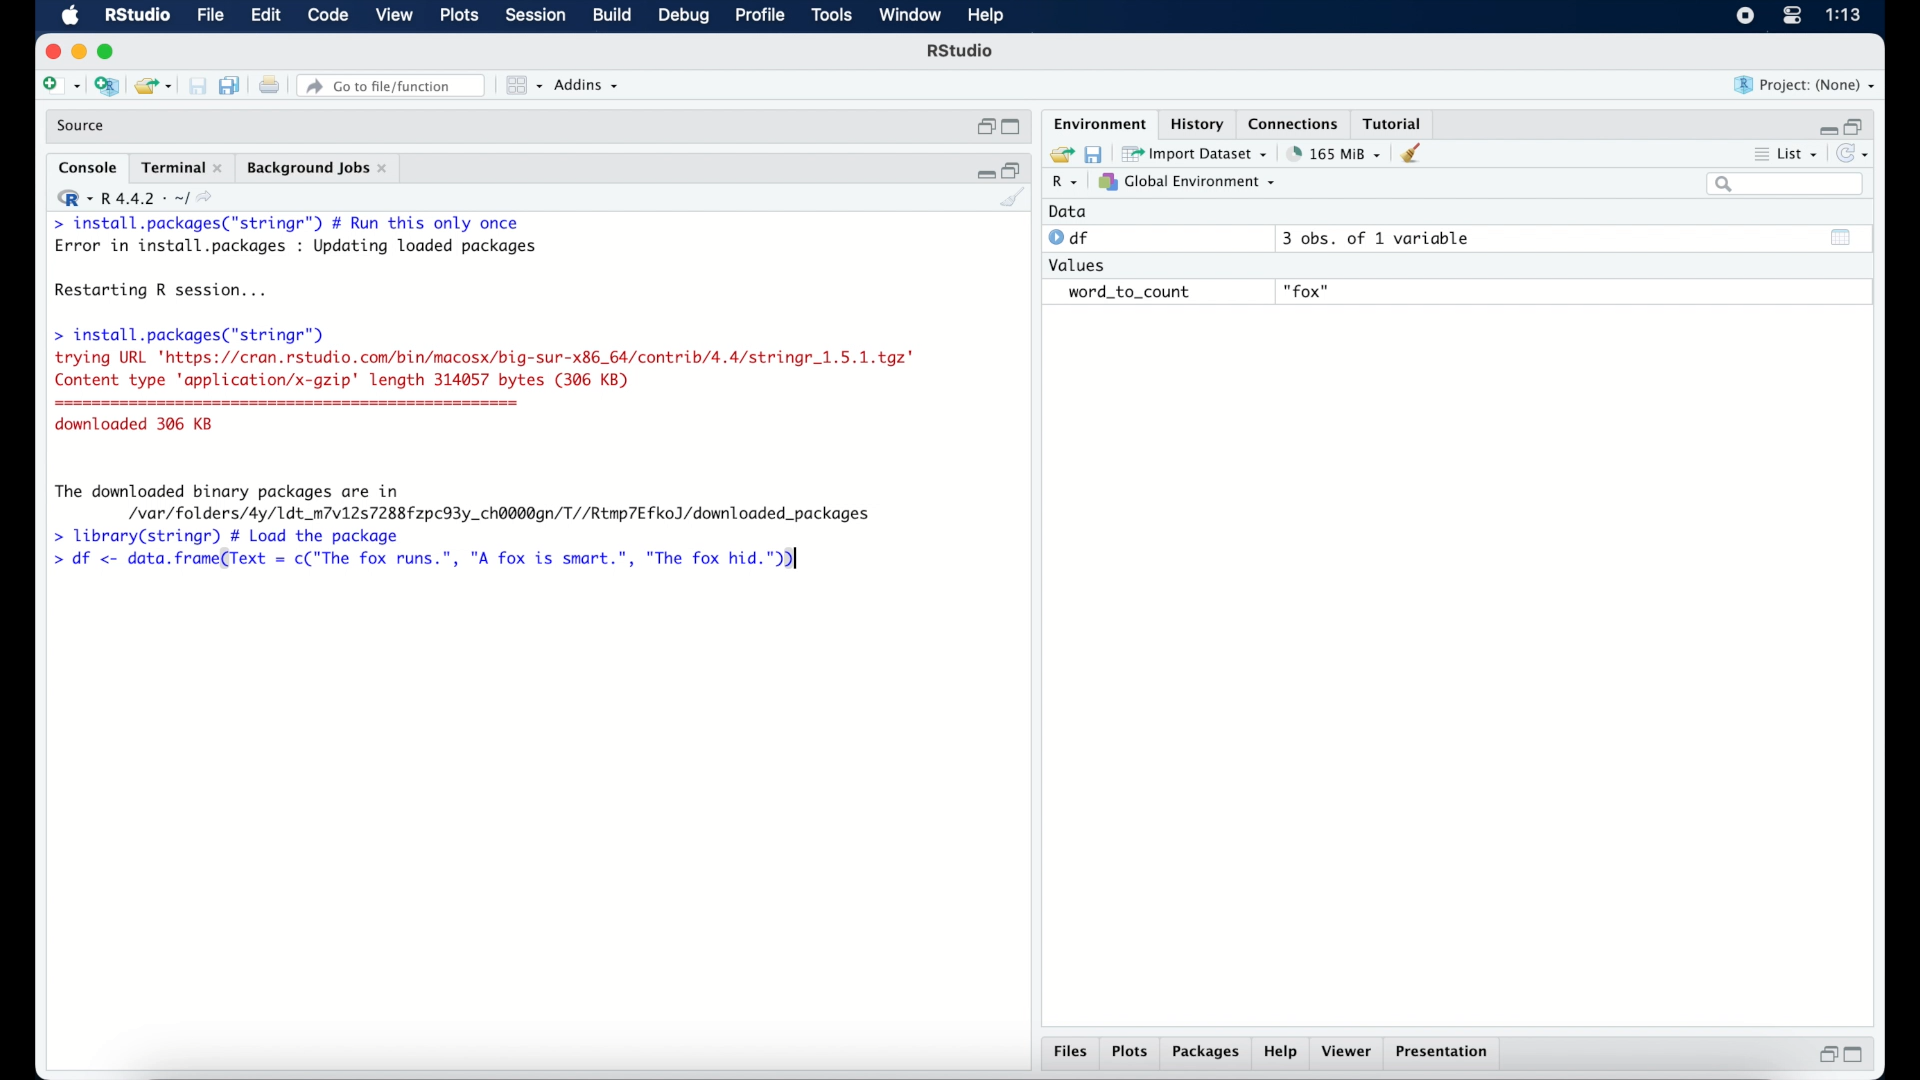  What do you see at coordinates (70, 16) in the screenshot?
I see `macOS` at bounding box center [70, 16].